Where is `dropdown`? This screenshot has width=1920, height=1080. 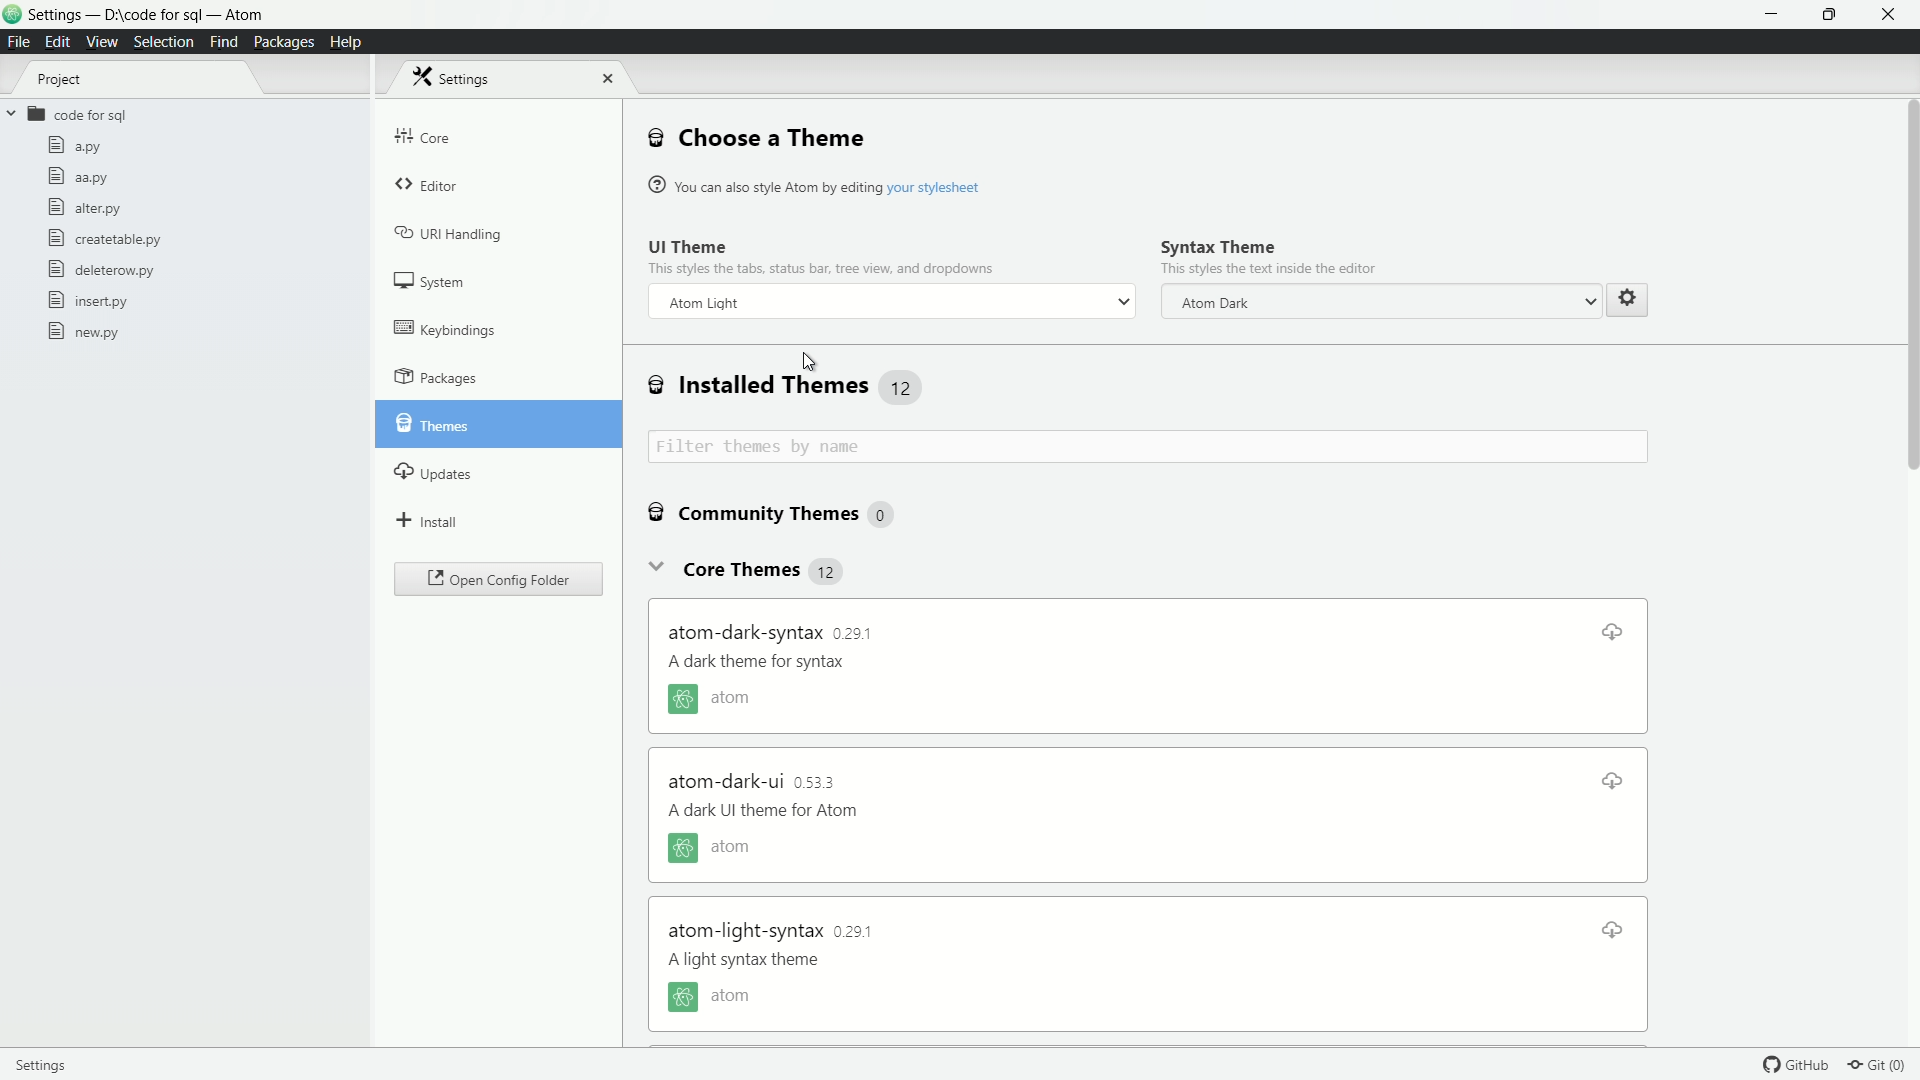 dropdown is located at coordinates (1589, 301).